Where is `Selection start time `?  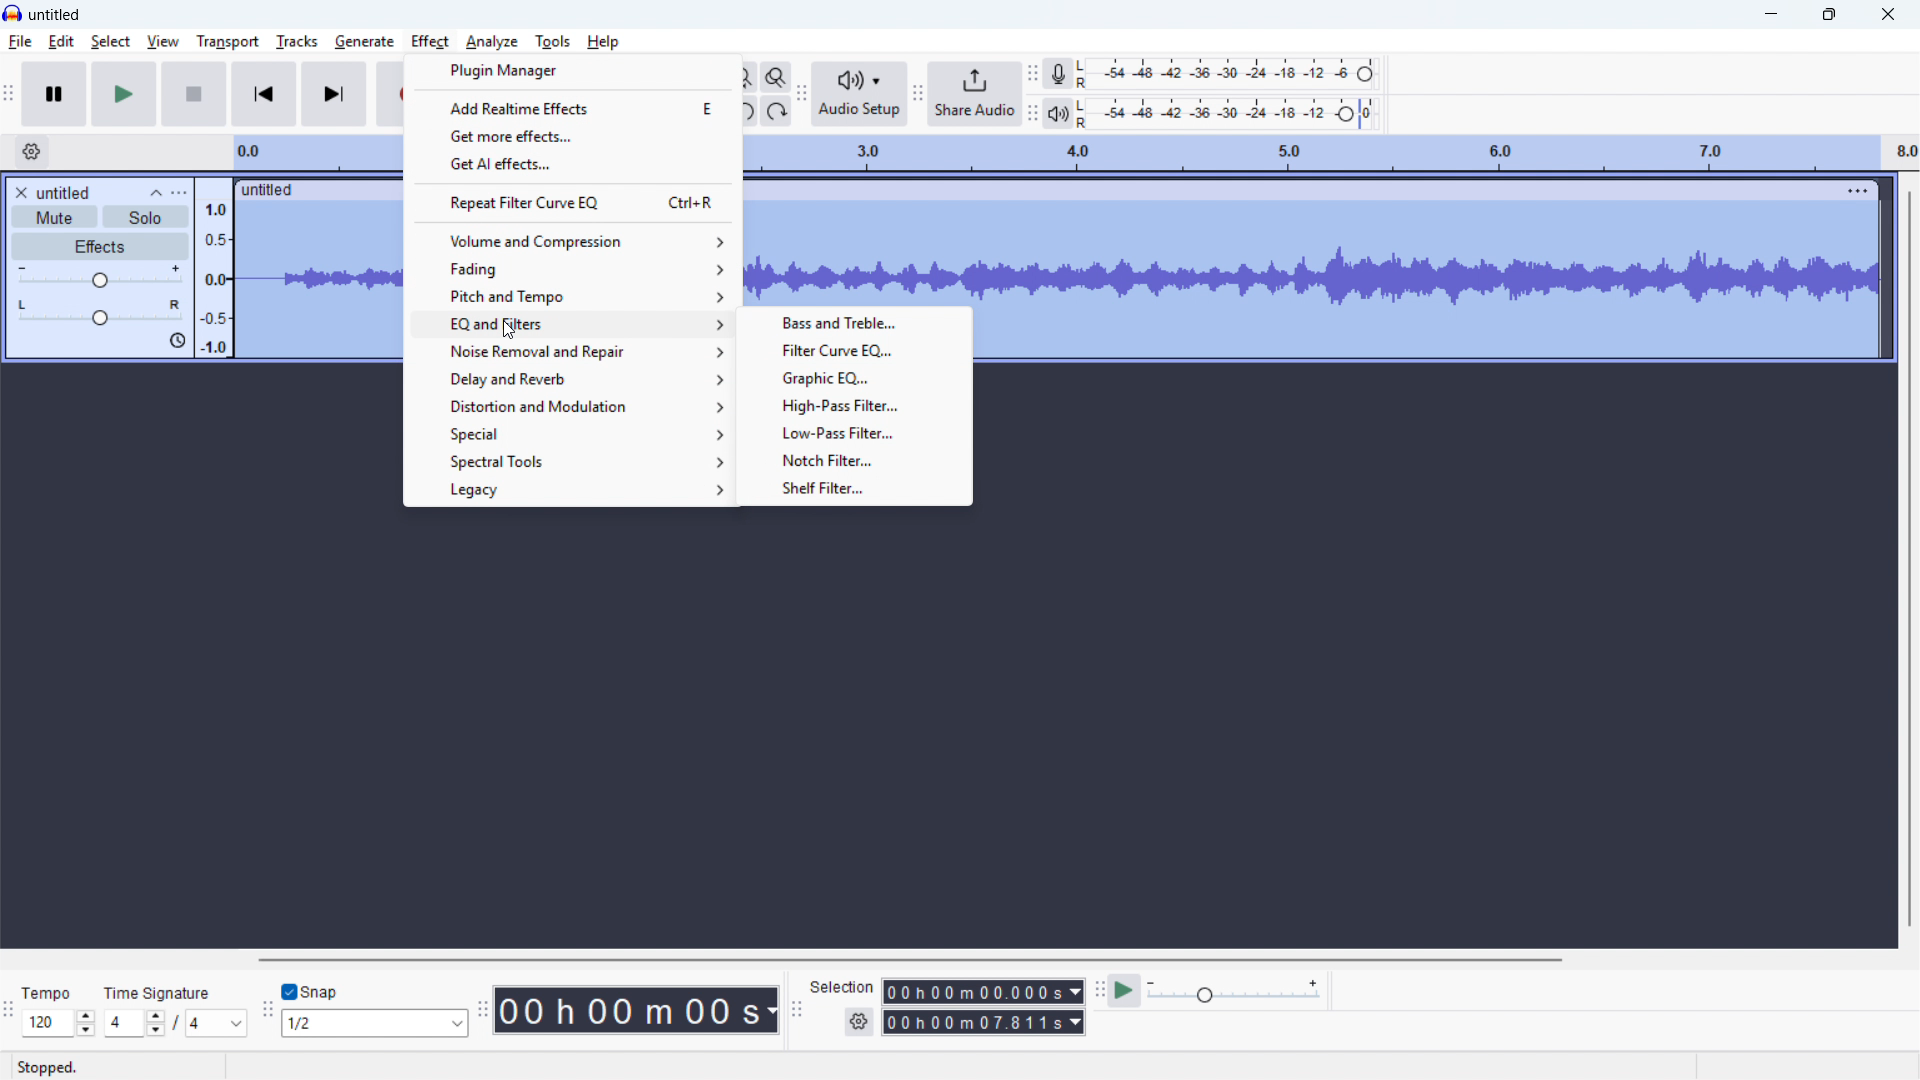
Selection start time  is located at coordinates (982, 992).